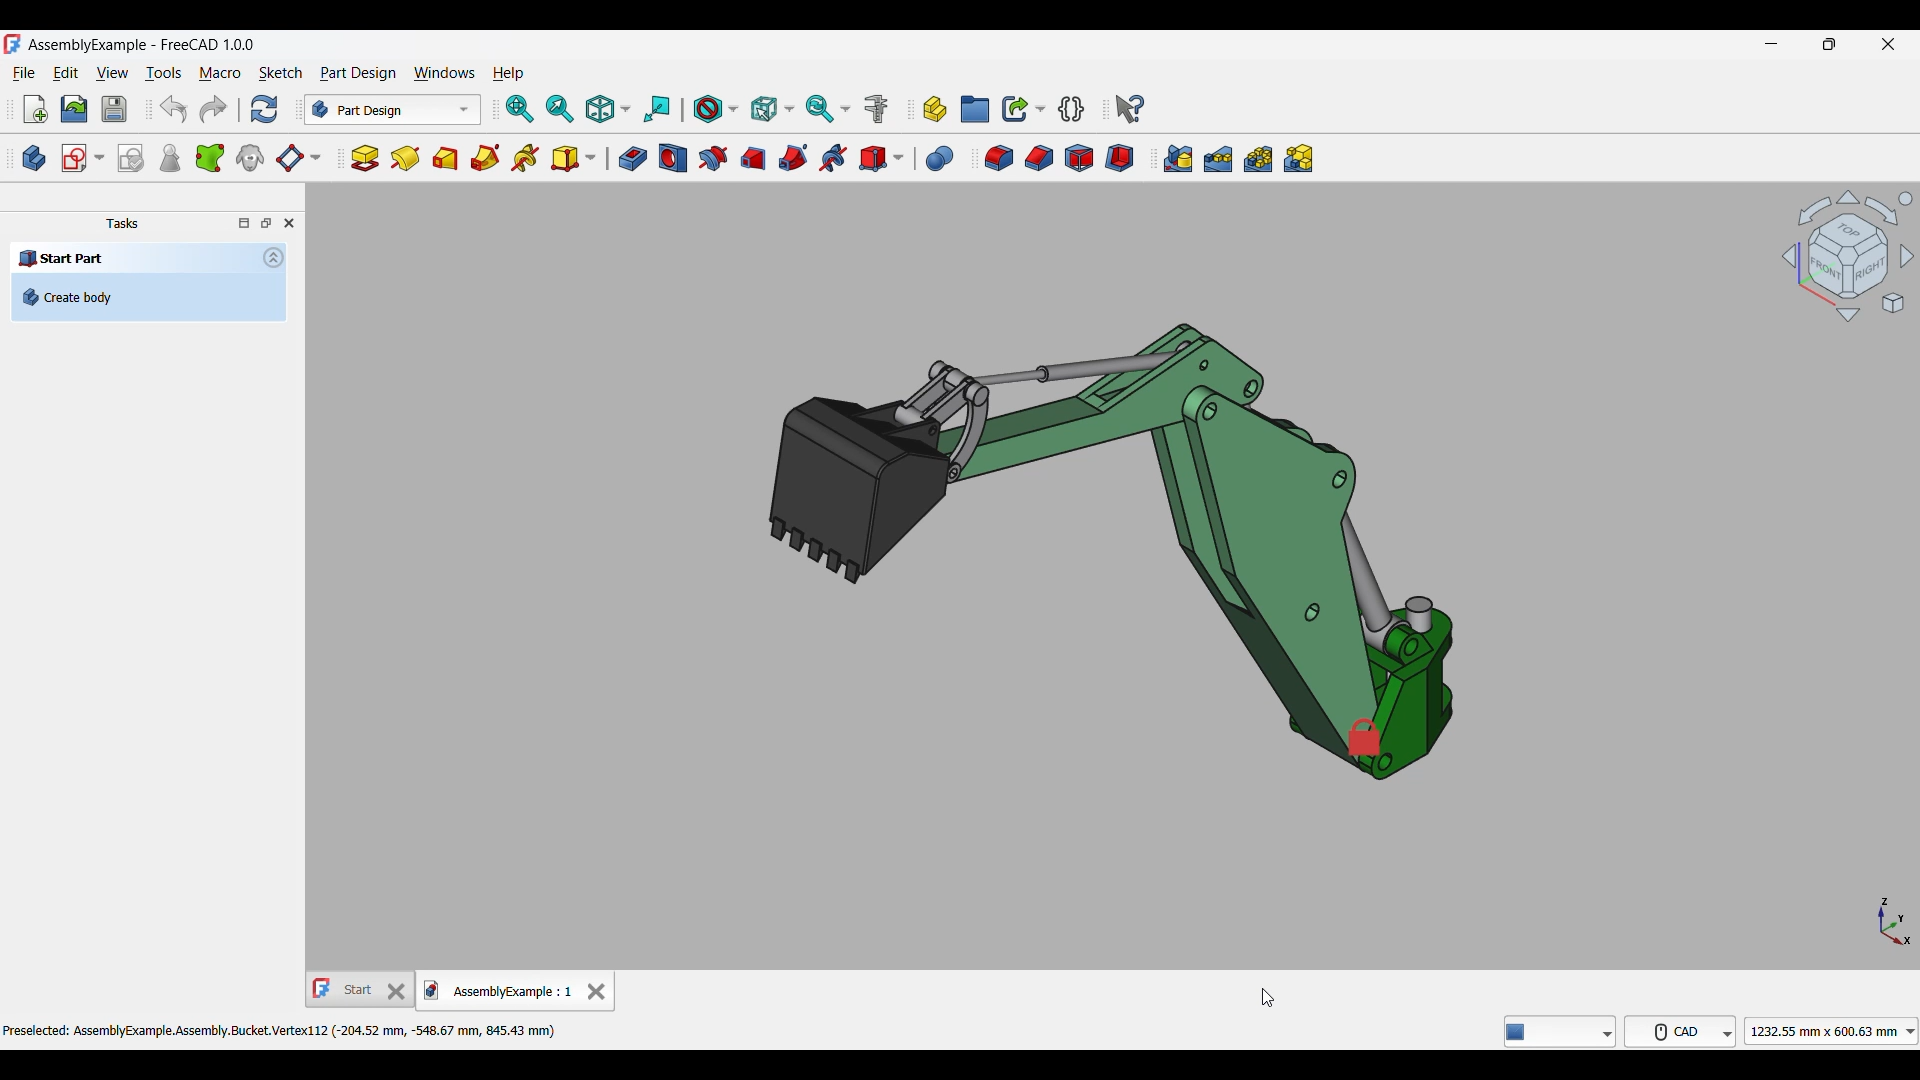 This screenshot has height=1080, width=1920. What do you see at coordinates (392, 109) in the screenshot?
I see `Switch between workbenches` at bounding box center [392, 109].